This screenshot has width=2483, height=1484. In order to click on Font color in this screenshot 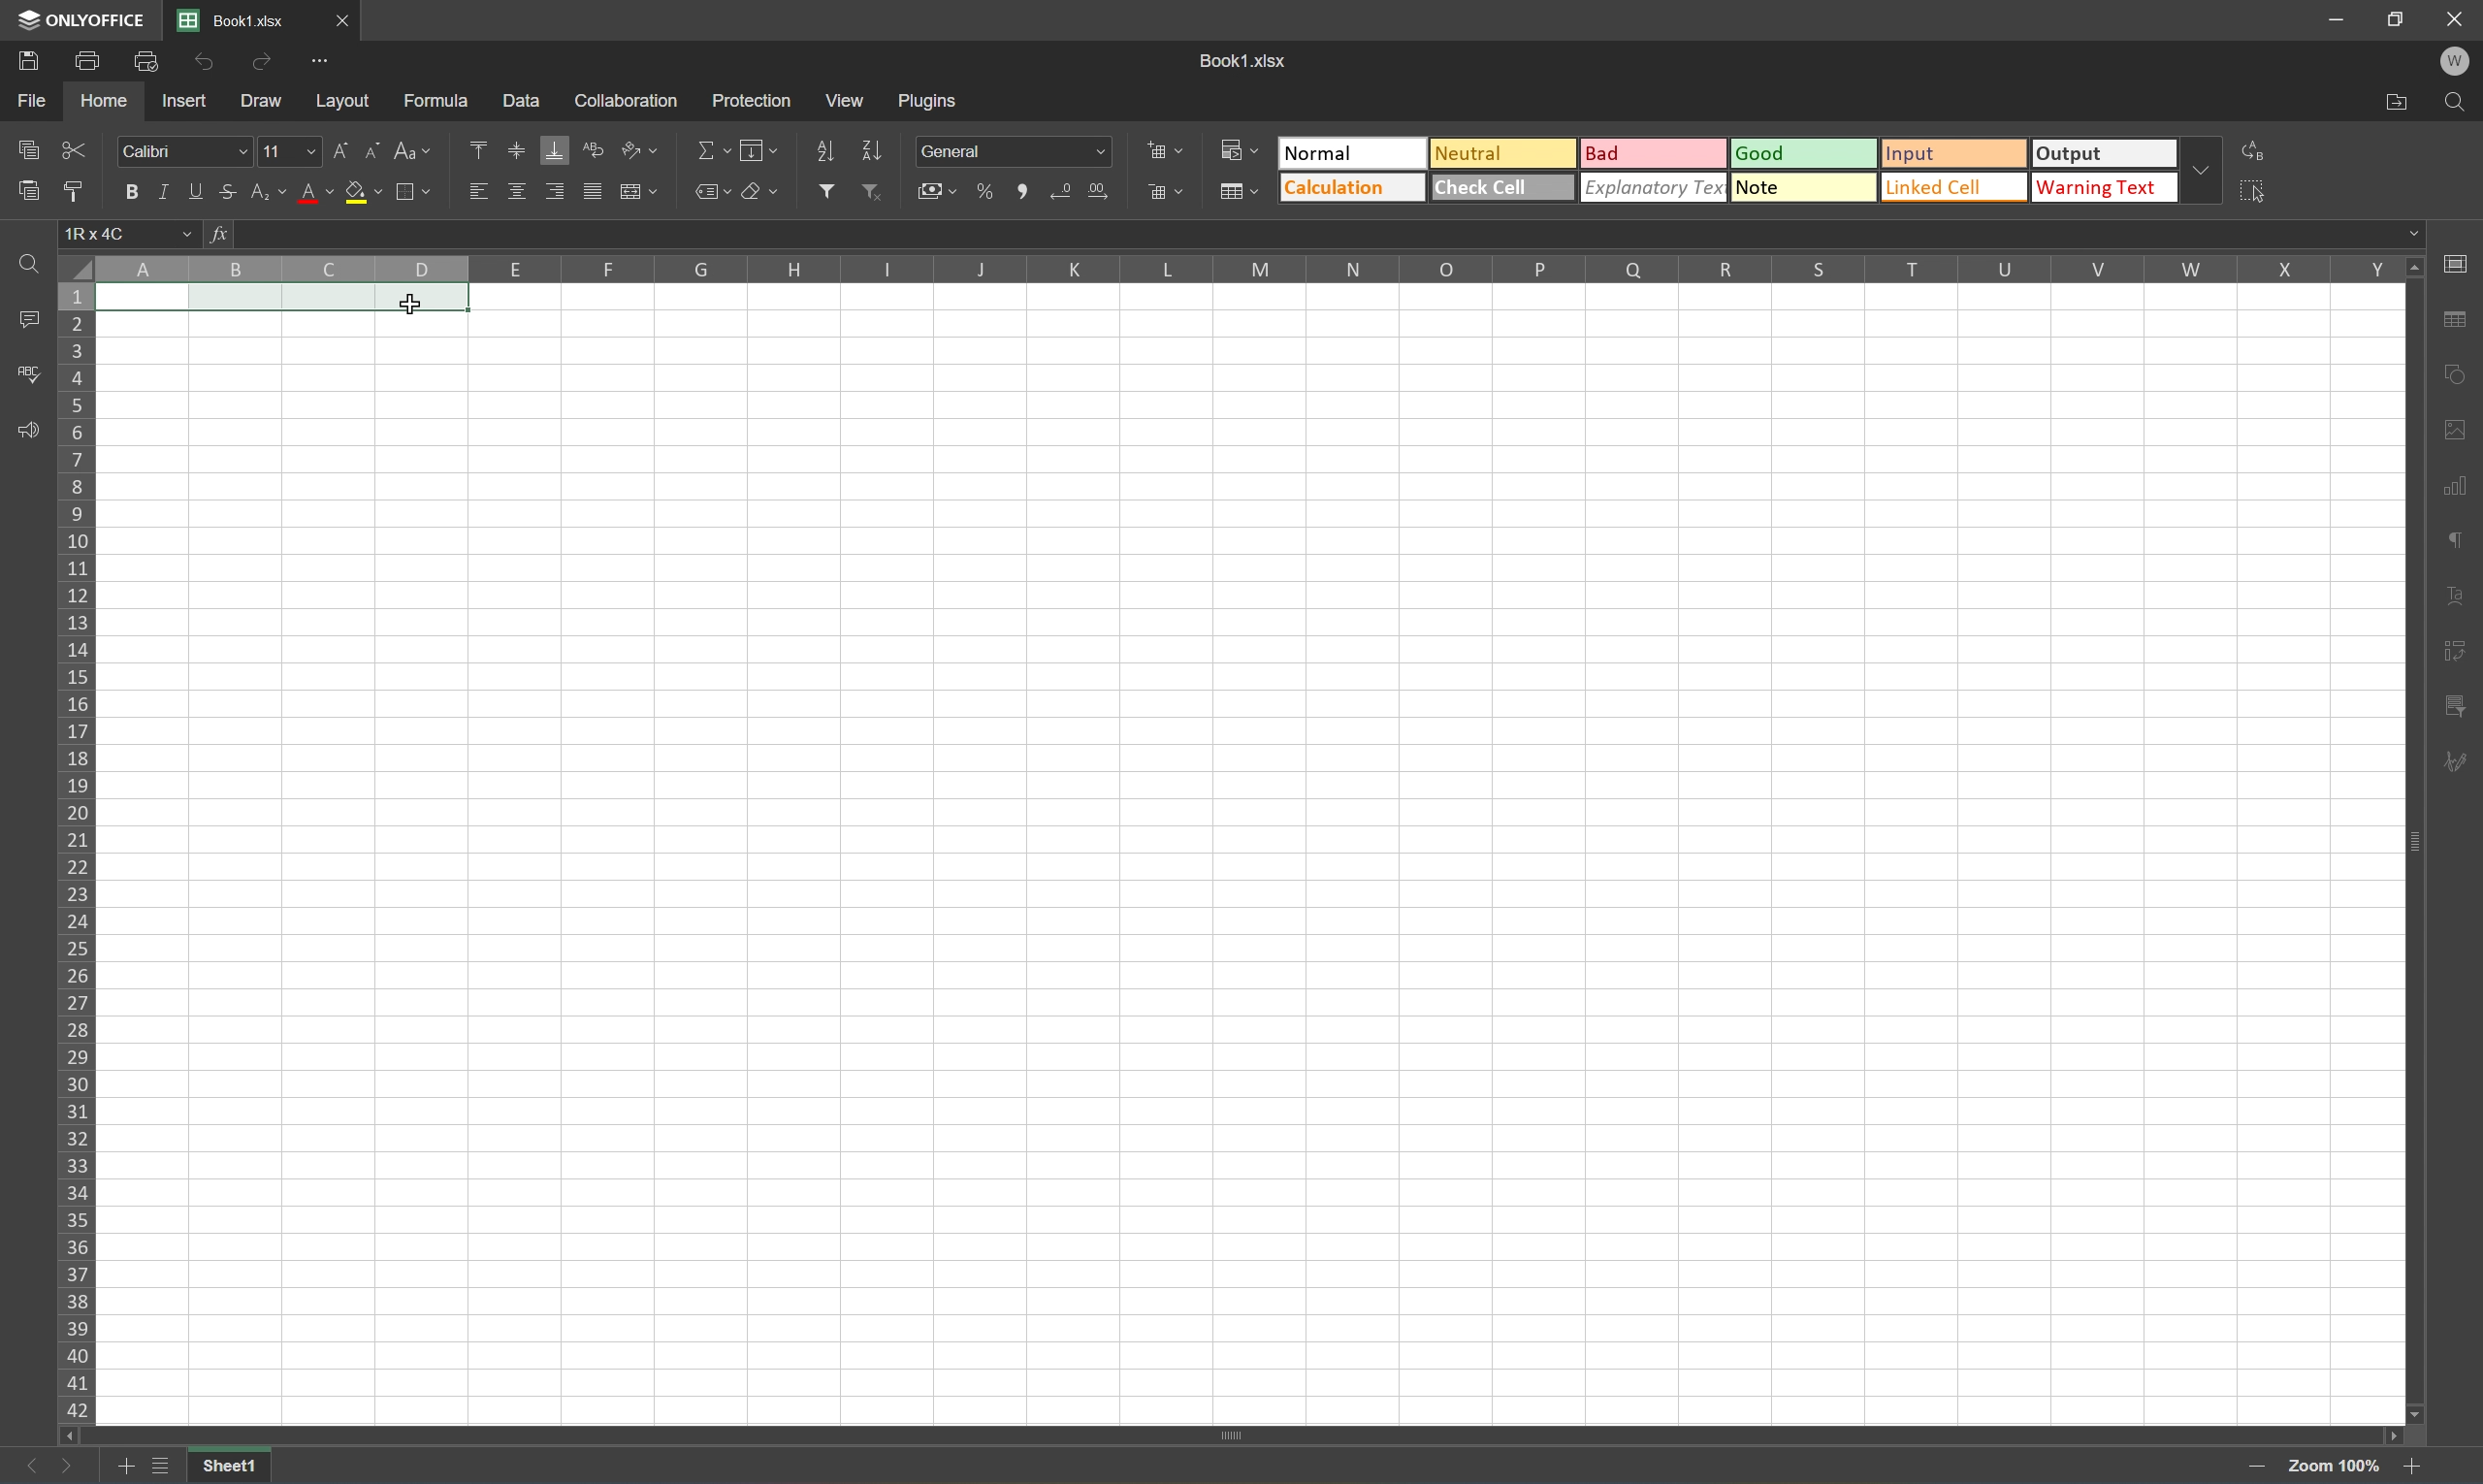, I will do `click(315, 192)`.